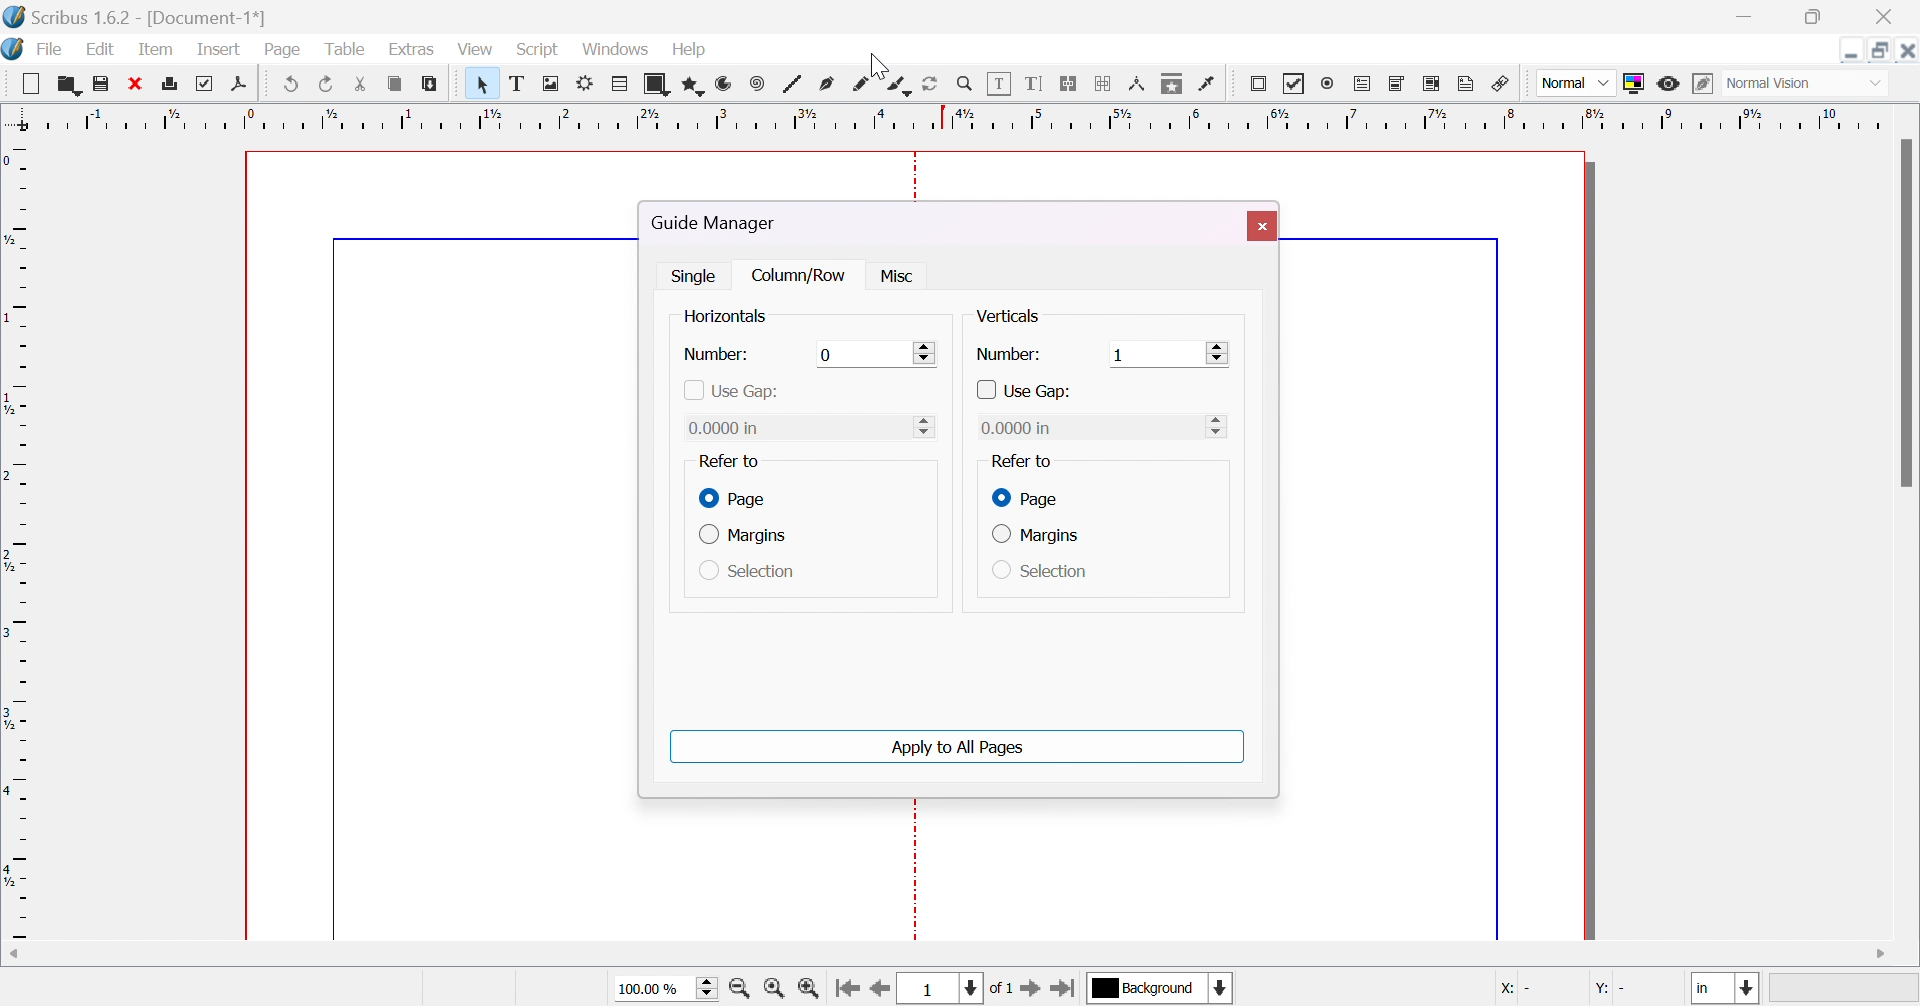  Describe the element at coordinates (696, 83) in the screenshot. I see `polygon` at that location.